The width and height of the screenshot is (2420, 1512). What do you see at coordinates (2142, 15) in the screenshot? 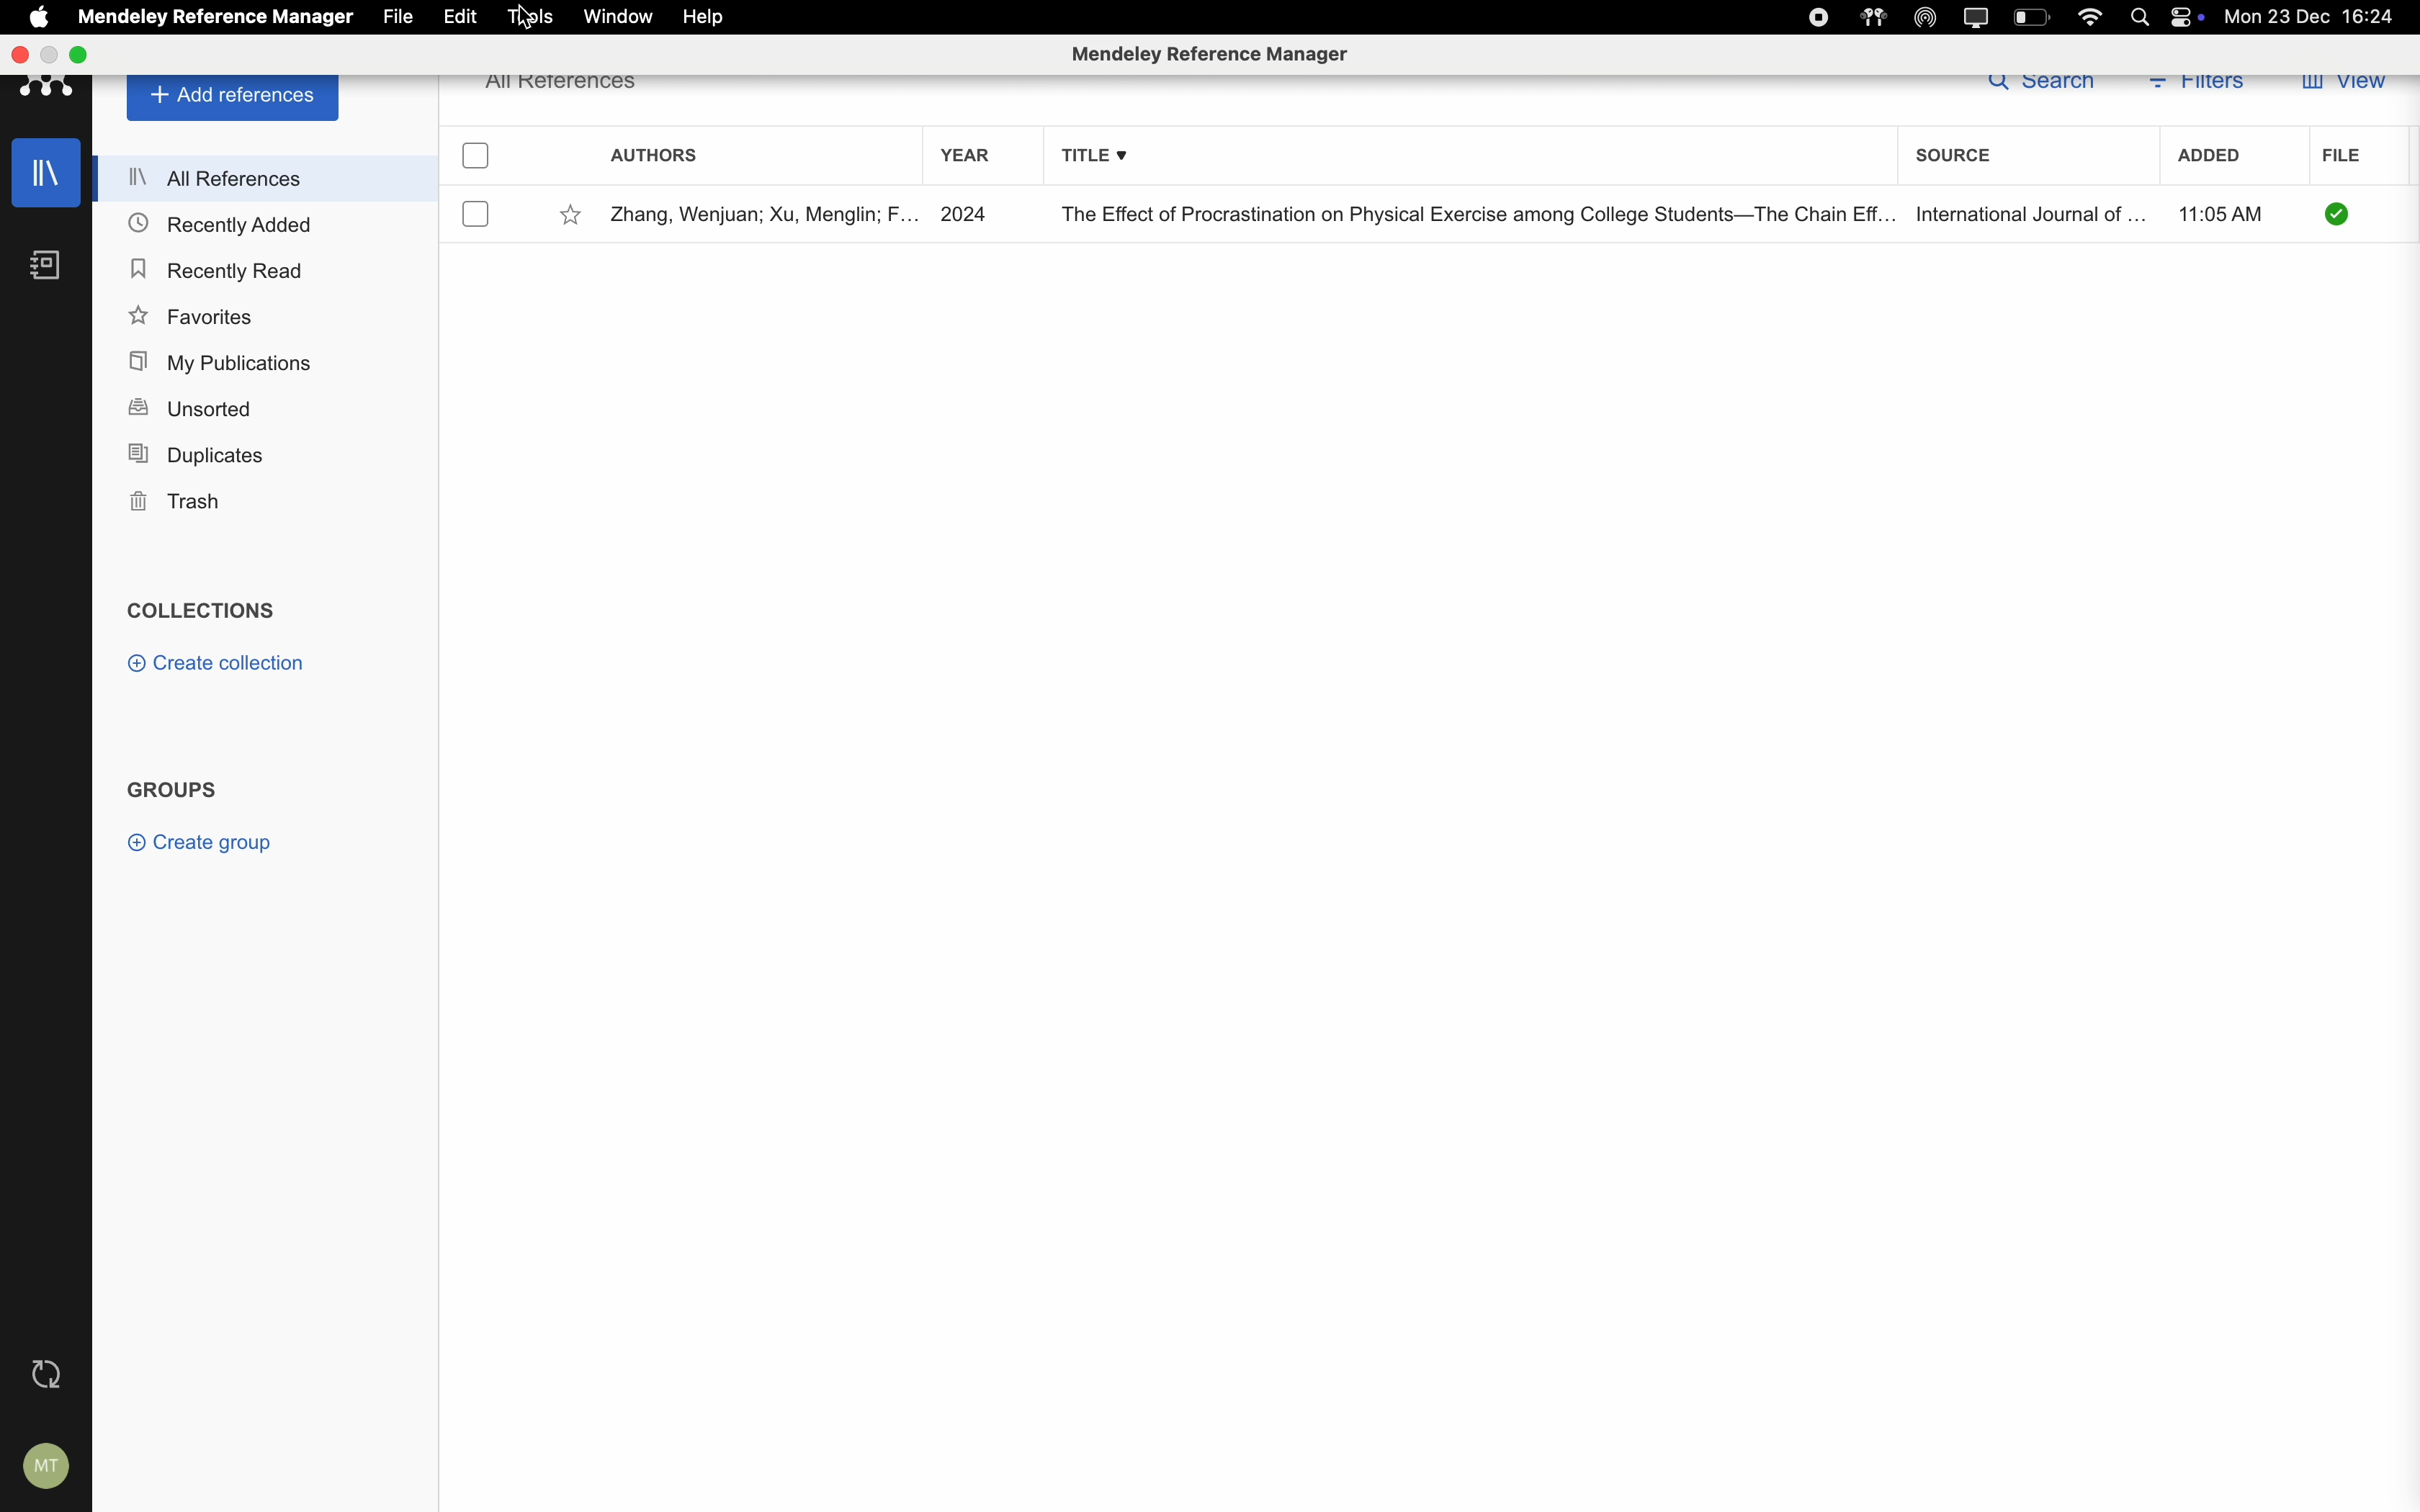
I see `spotlight search` at bounding box center [2142, 15].